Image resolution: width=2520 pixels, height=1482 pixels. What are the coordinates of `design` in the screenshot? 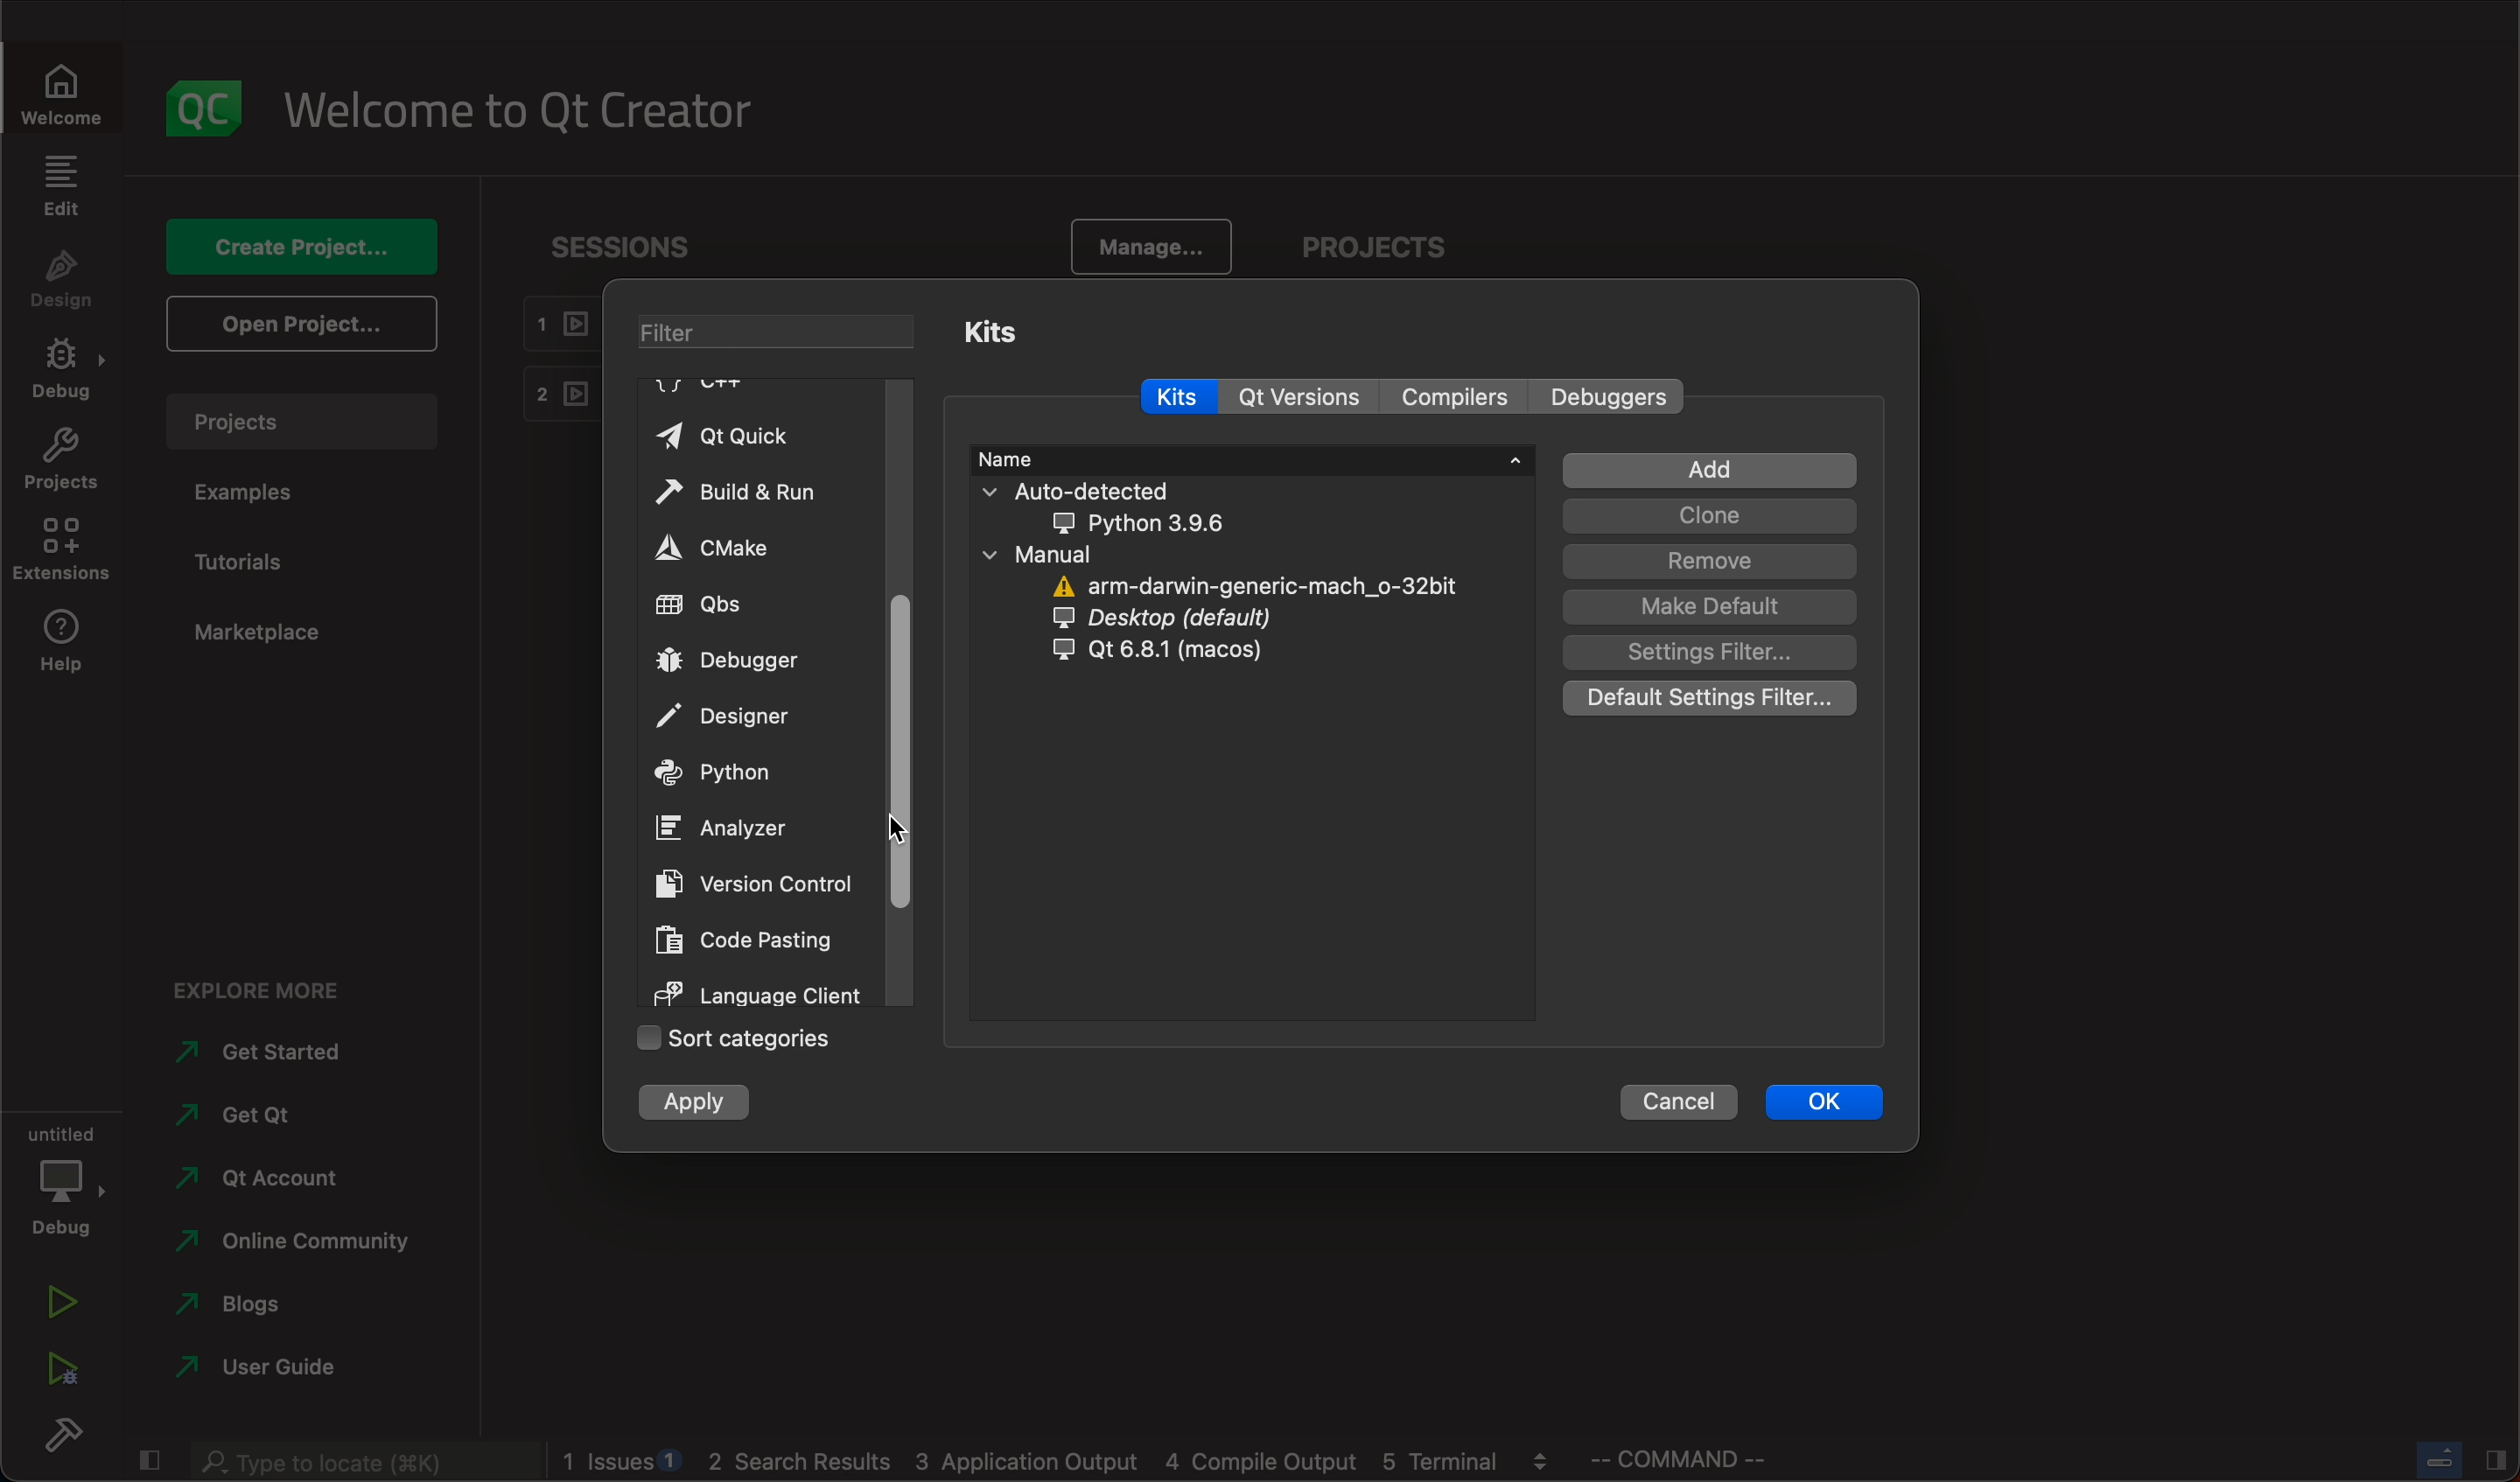 It's located at (55, 280).